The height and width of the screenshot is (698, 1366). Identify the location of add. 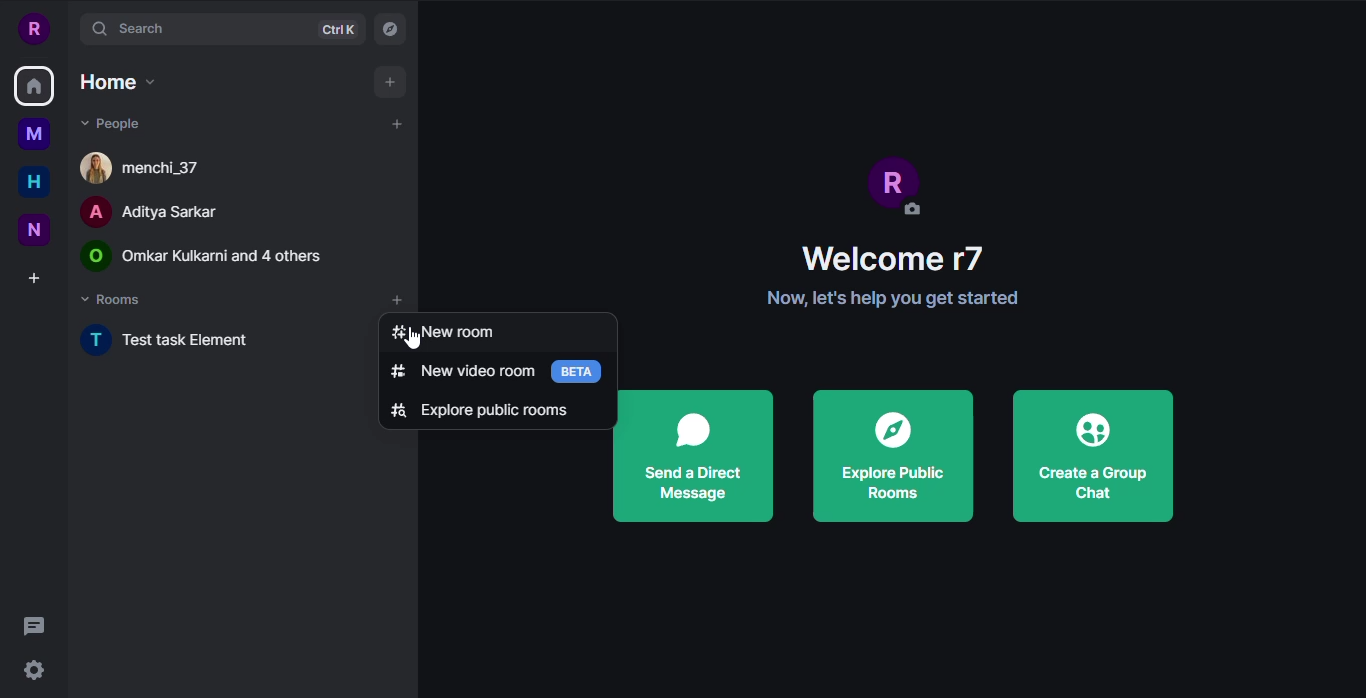
(386, 82).